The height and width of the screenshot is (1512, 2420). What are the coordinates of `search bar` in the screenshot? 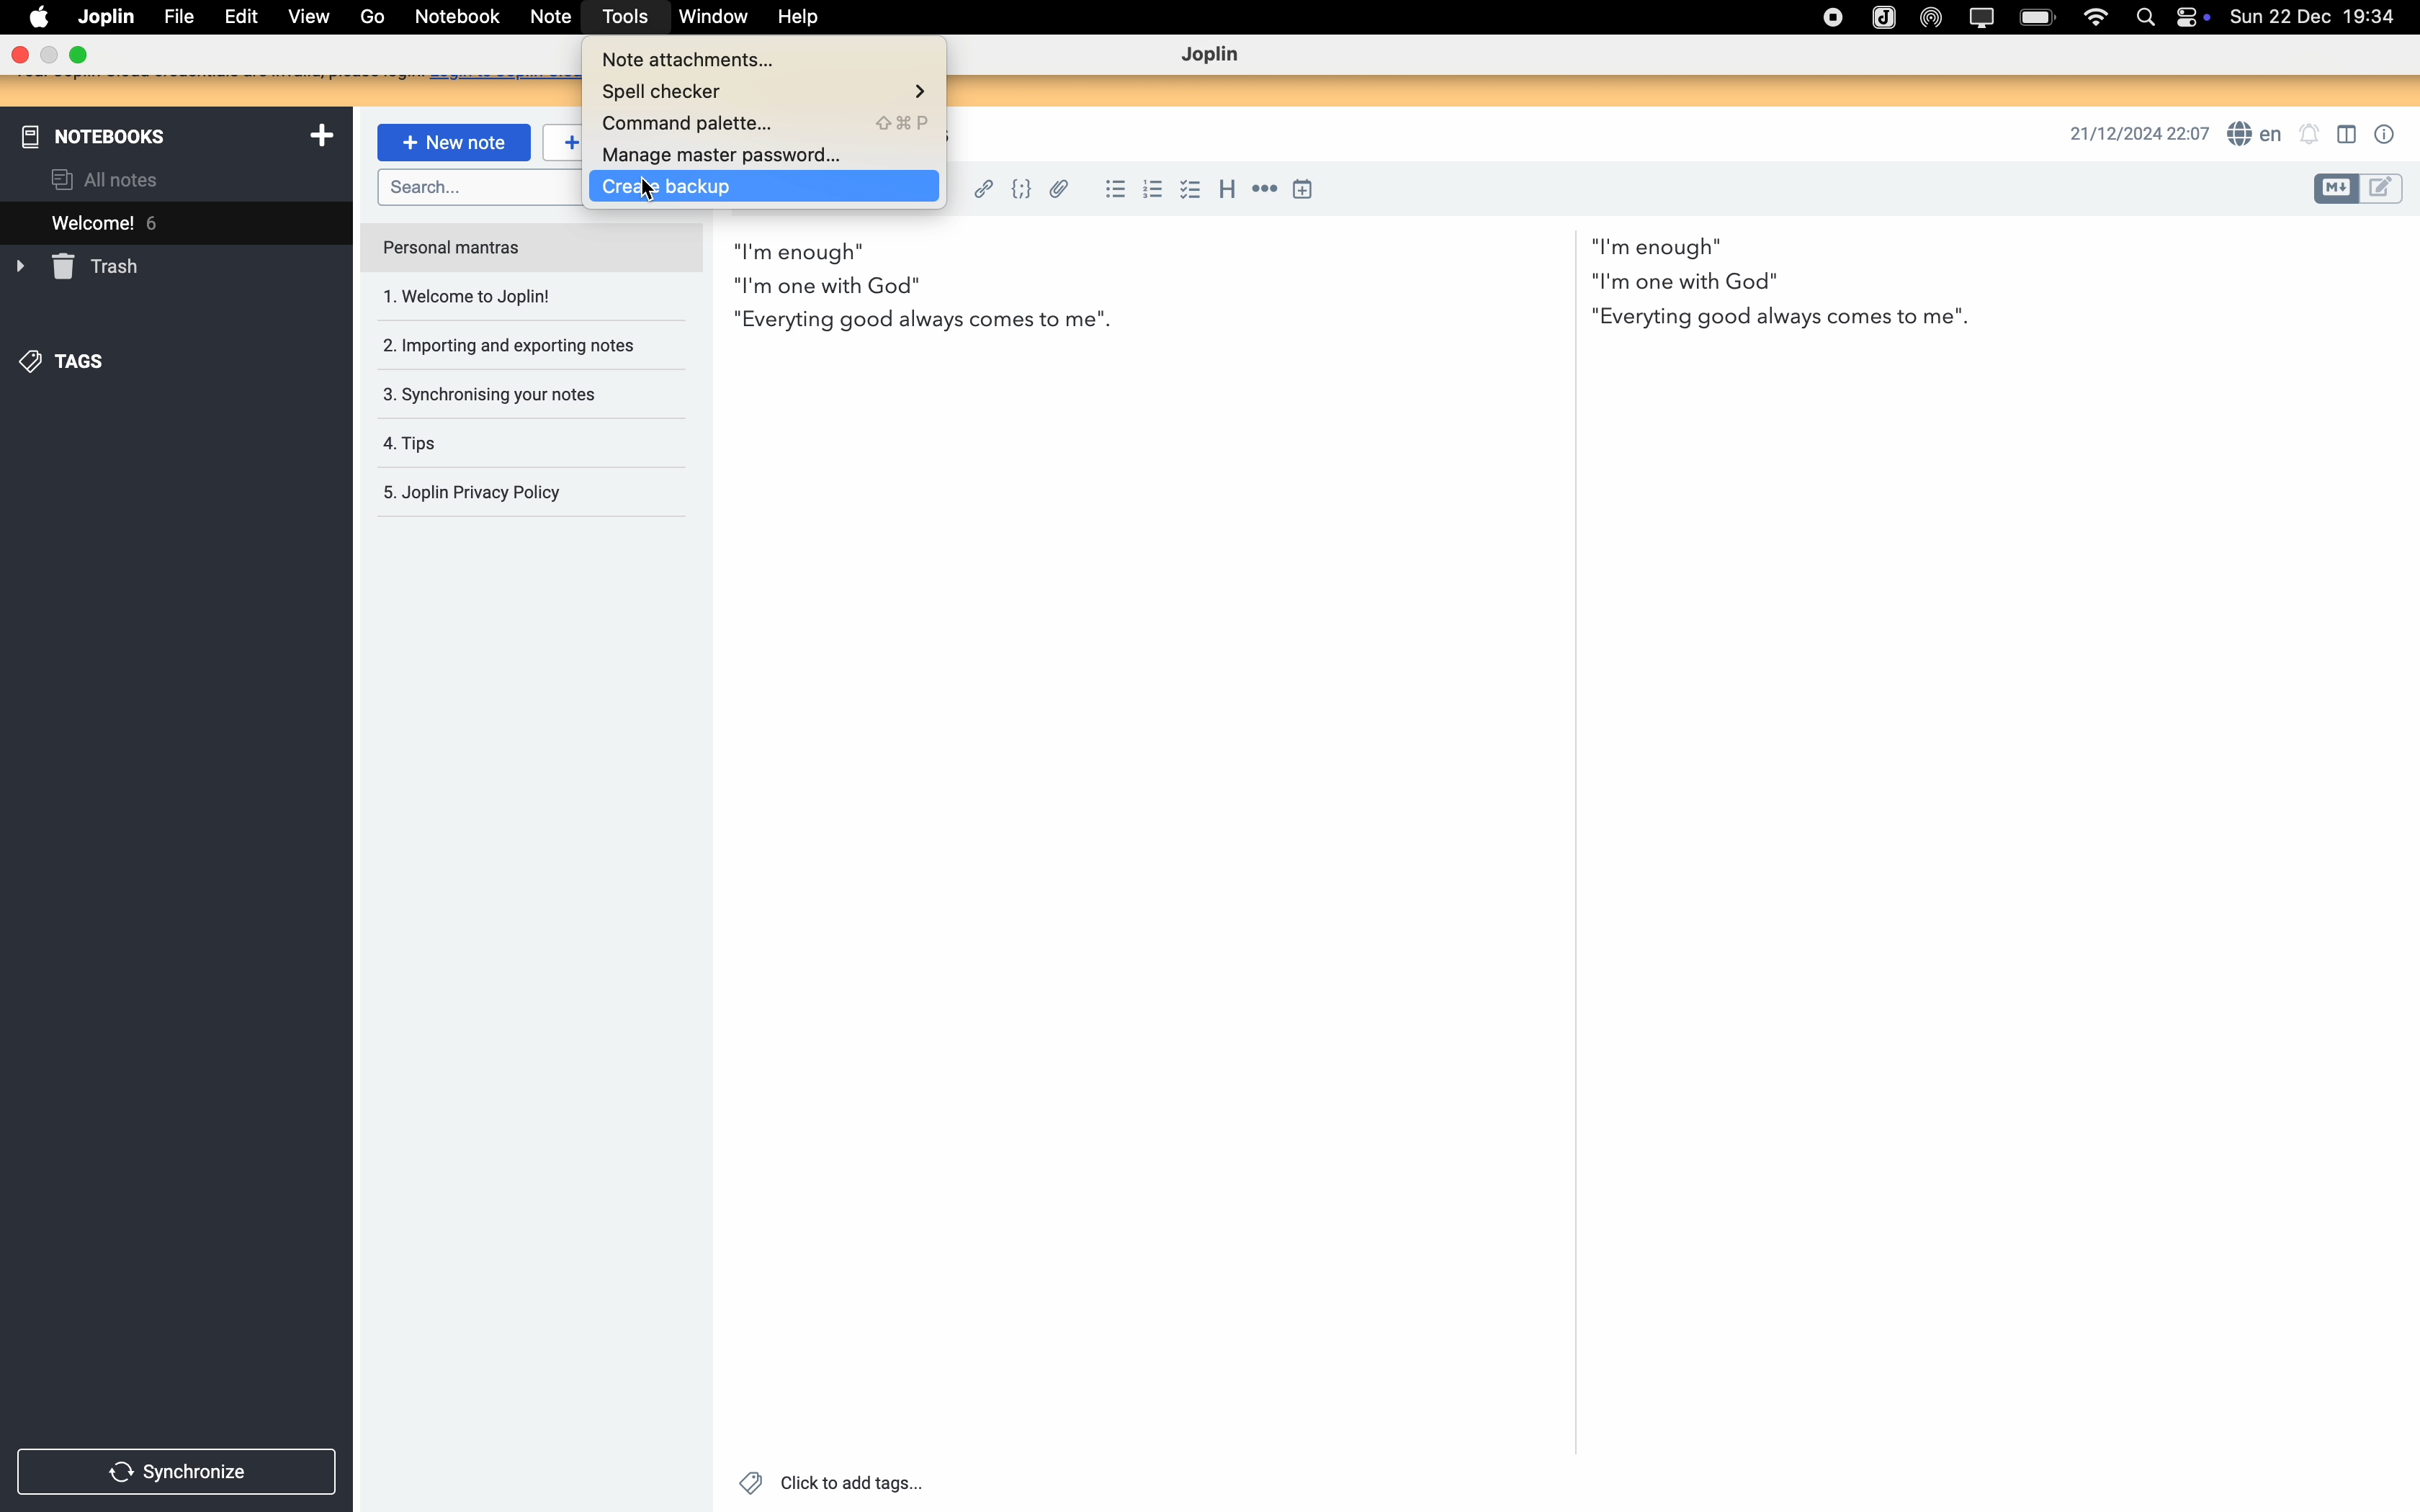 It's located at (470, 186).